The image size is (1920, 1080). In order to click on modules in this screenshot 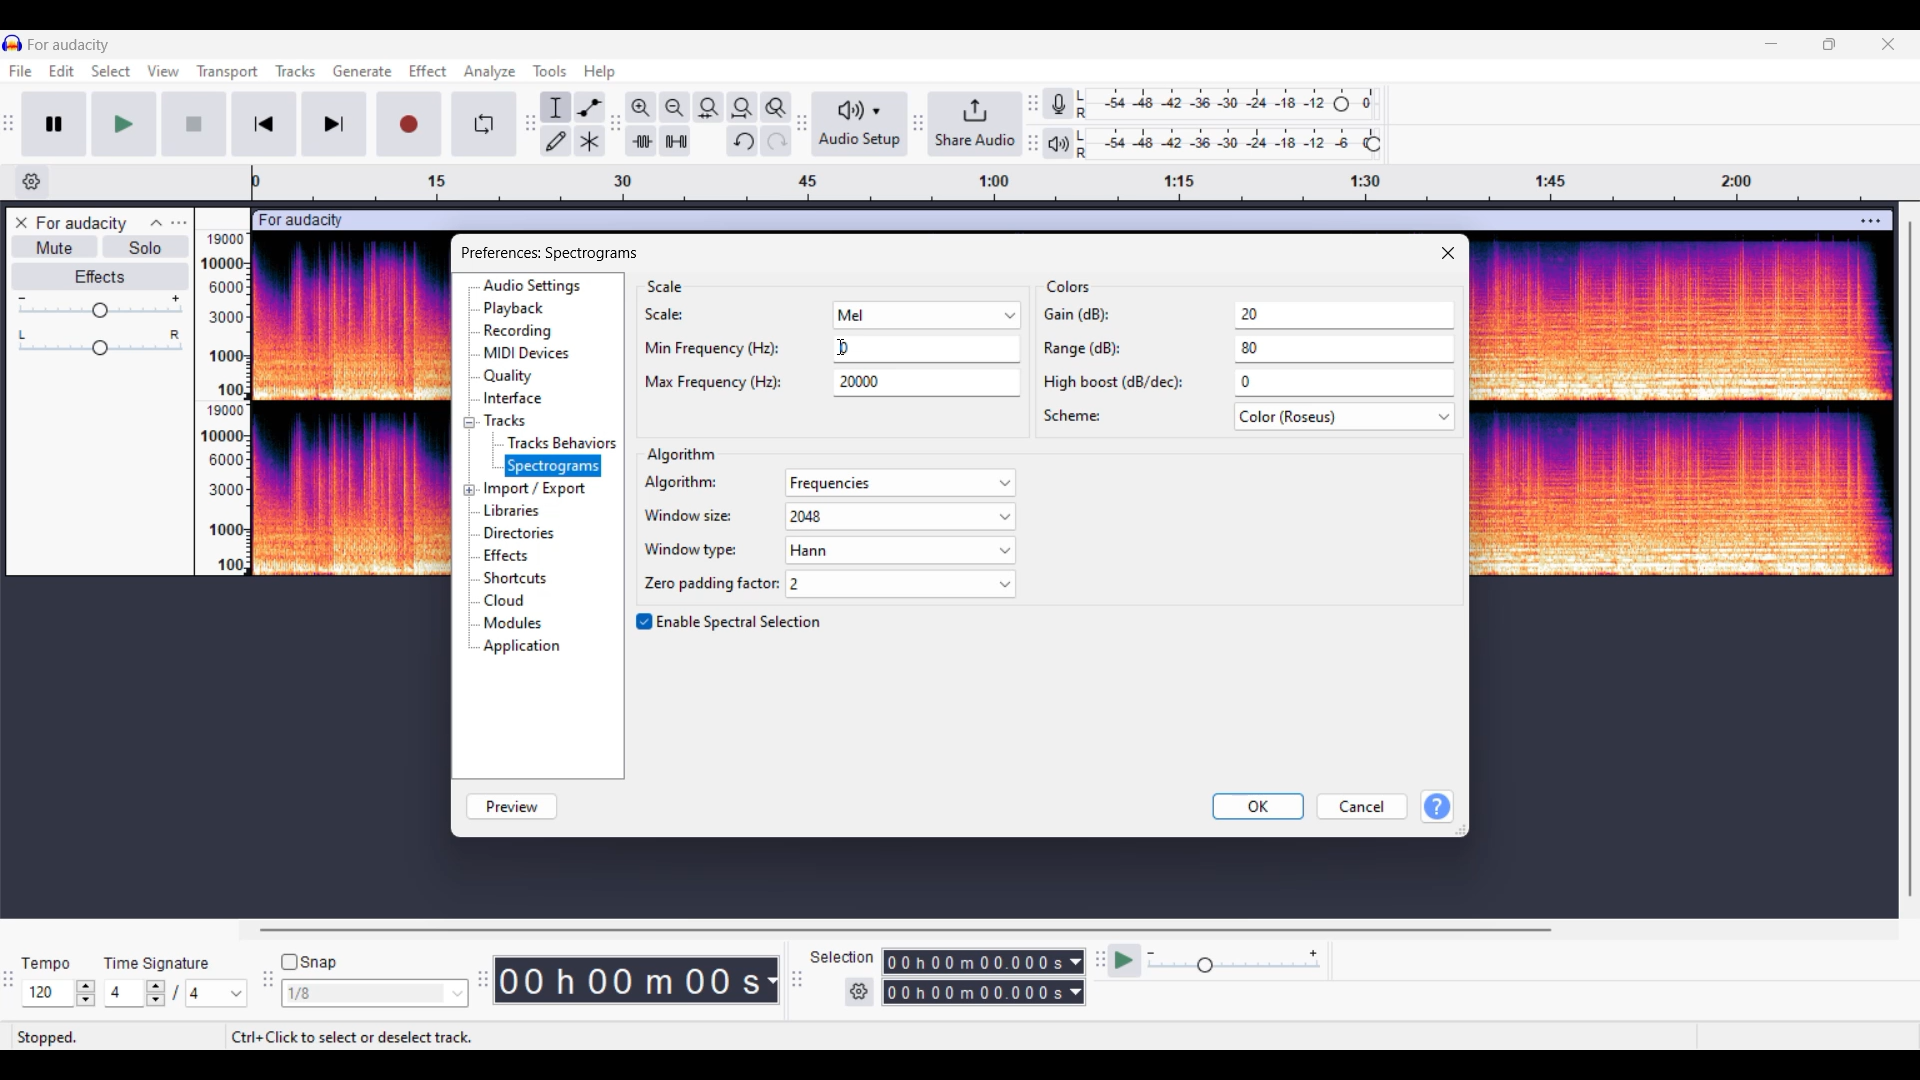, I will do `click(518, 622)`.